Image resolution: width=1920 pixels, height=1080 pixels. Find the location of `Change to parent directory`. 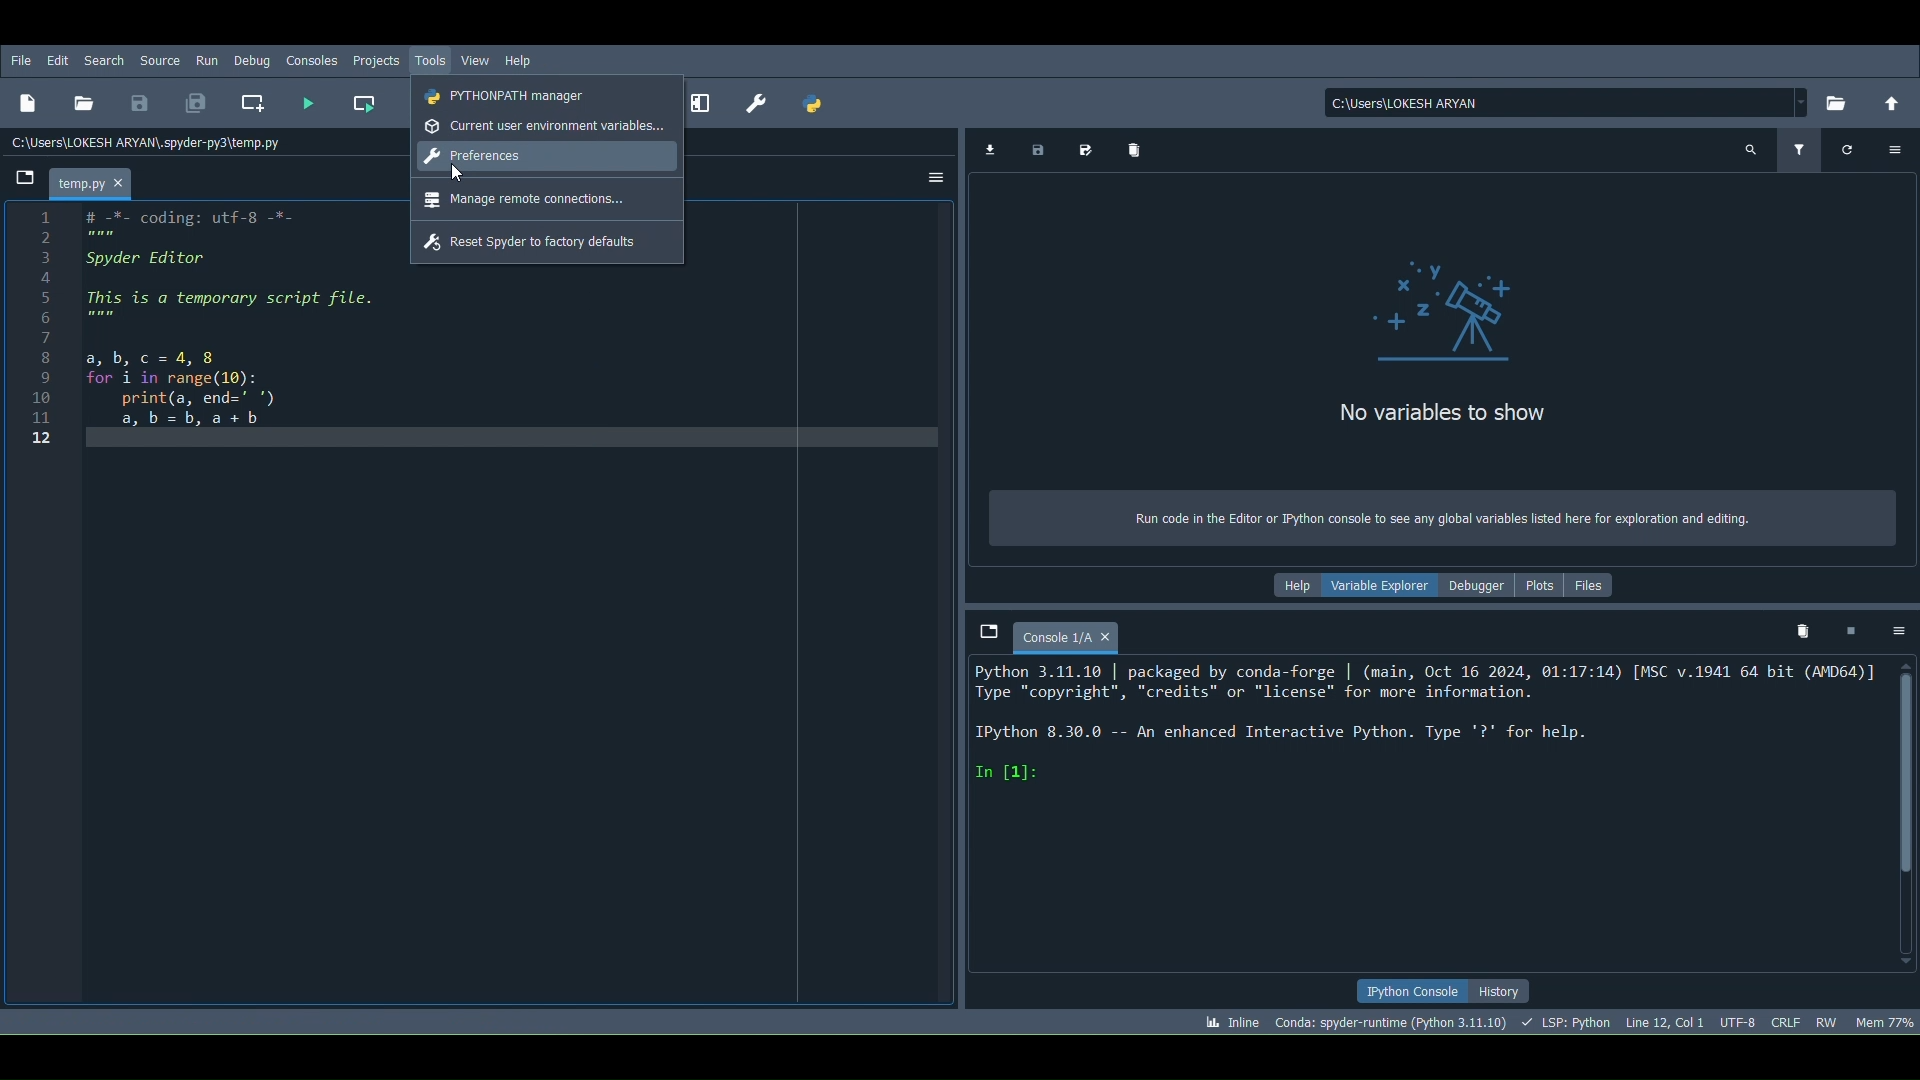

Change to parent directory is located at coordinates (1886, 100).